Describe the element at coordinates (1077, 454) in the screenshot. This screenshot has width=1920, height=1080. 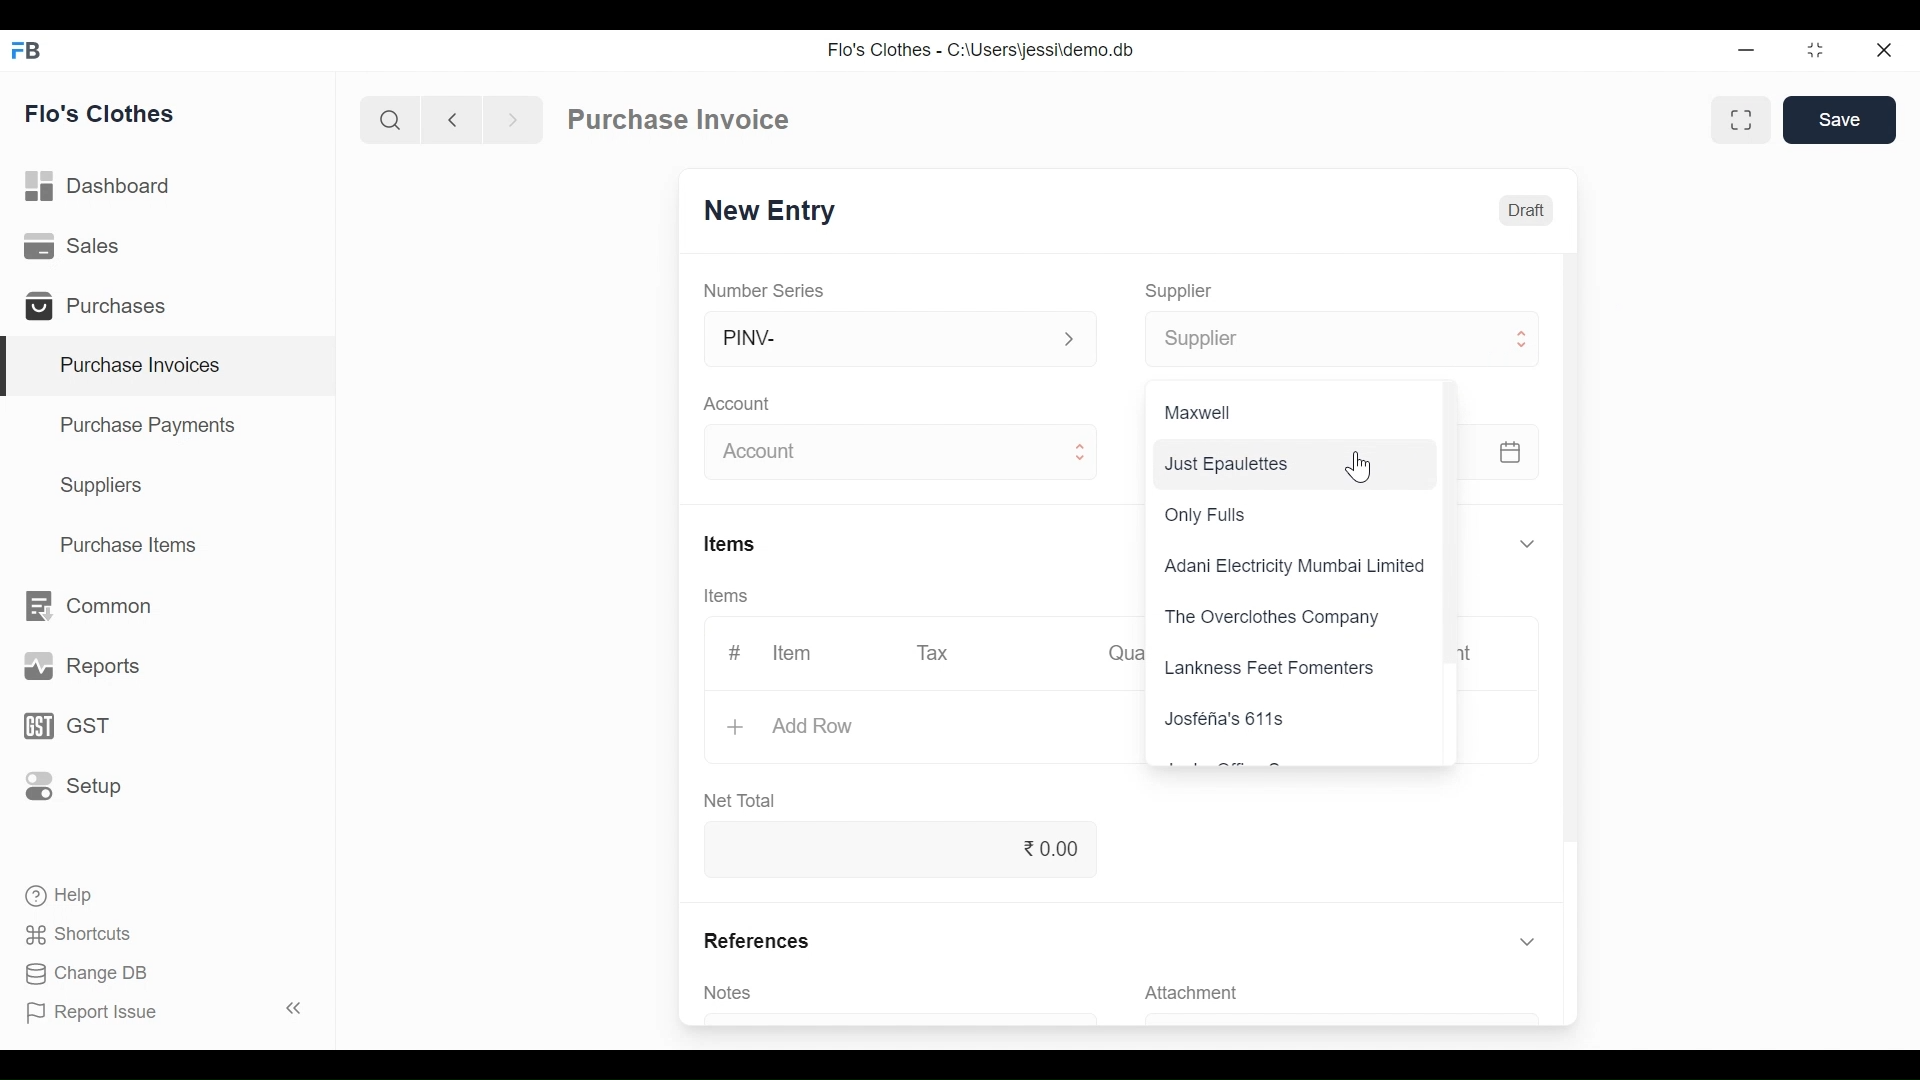
I see `Expand` at that location.